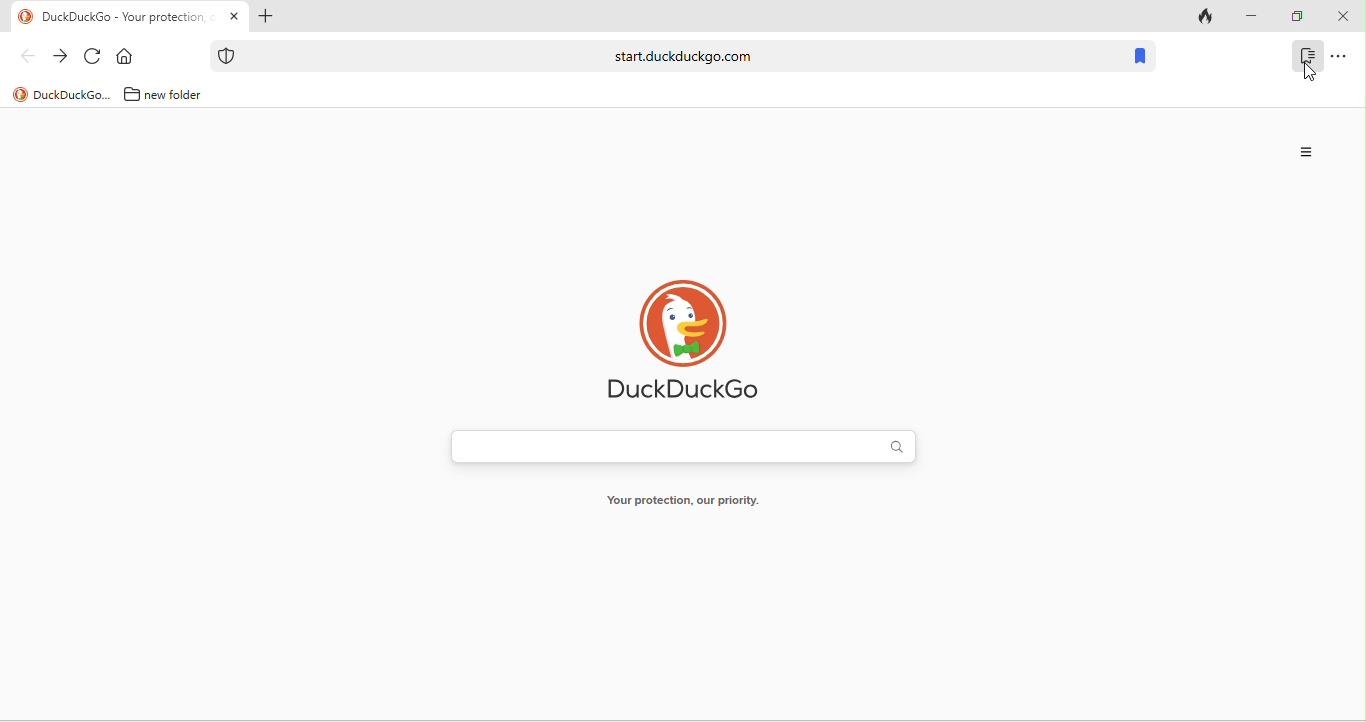 The image size is (1366, 722). What do you see at coordinates (60, 57) in the screenshot?
I see `forward` at bounding box center [60, 57].